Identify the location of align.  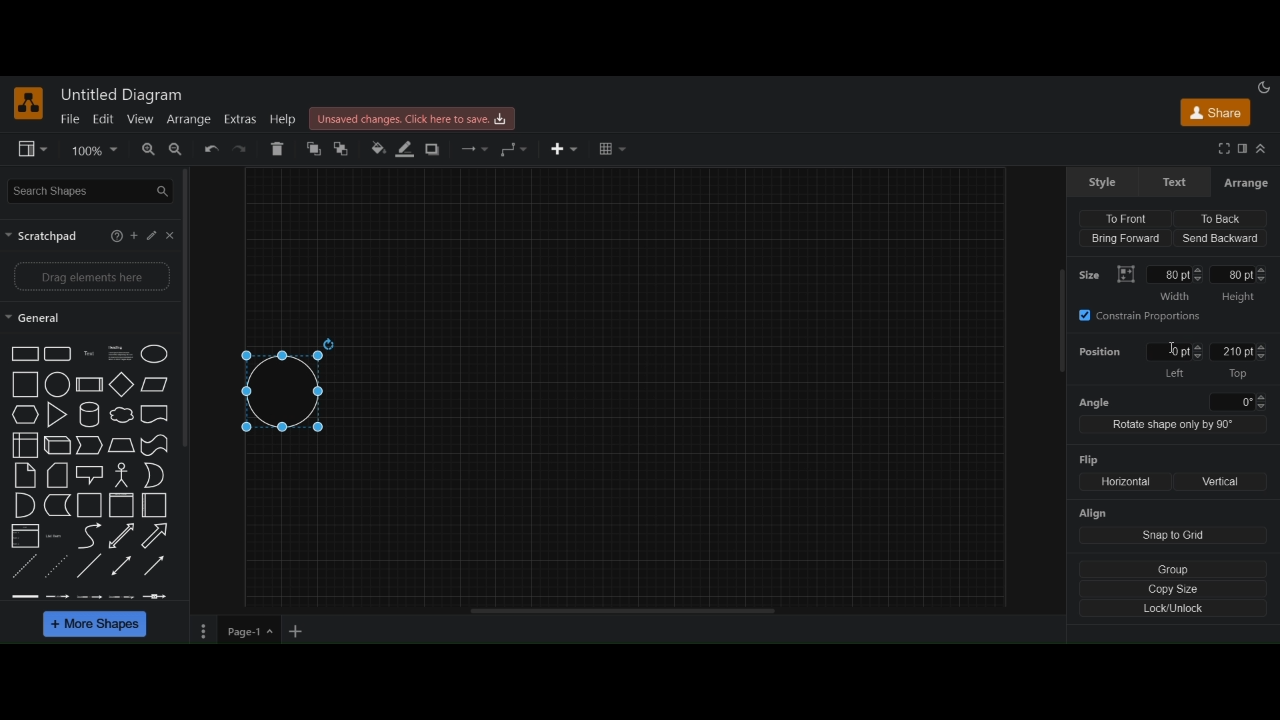
(1095, 514).